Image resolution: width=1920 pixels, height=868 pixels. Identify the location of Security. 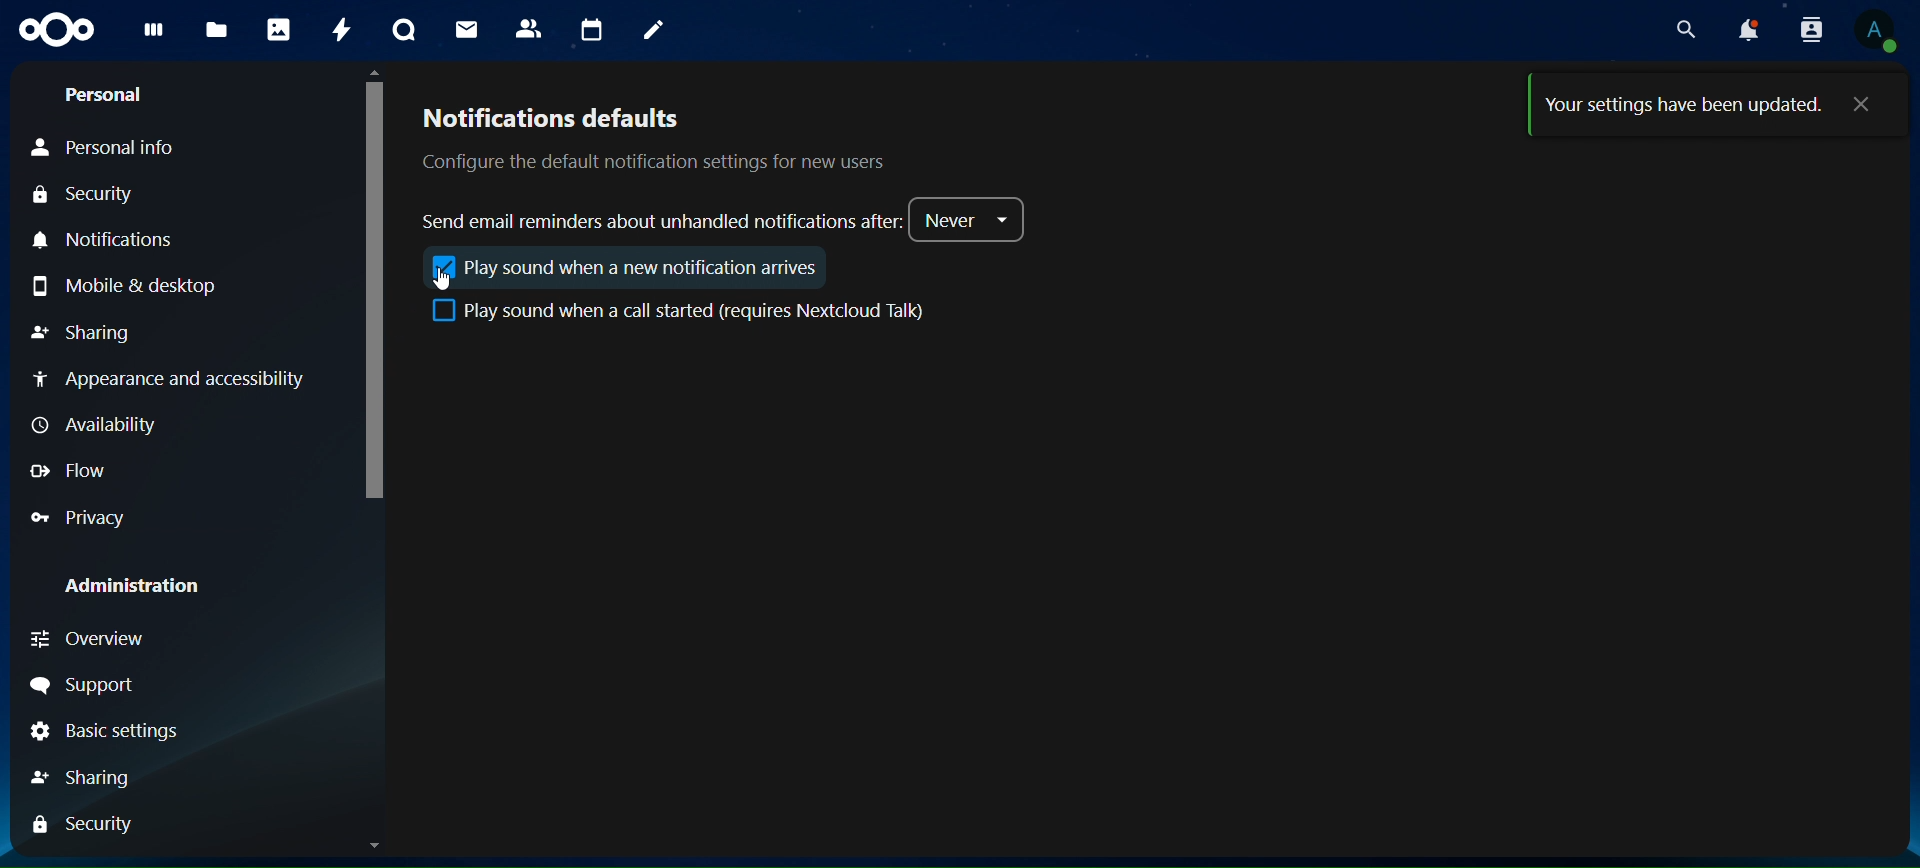
(82, 197).